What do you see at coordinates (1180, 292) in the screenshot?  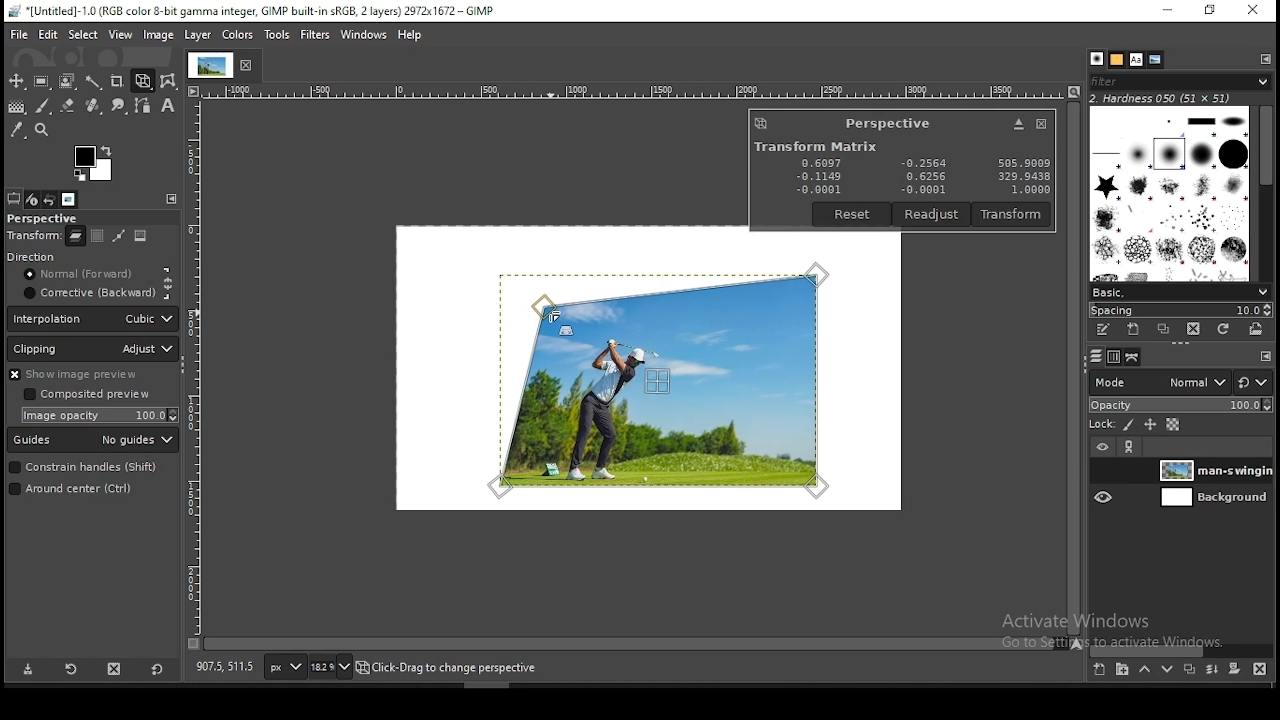 I see `brush presets` at bounding box center [1180, 292].